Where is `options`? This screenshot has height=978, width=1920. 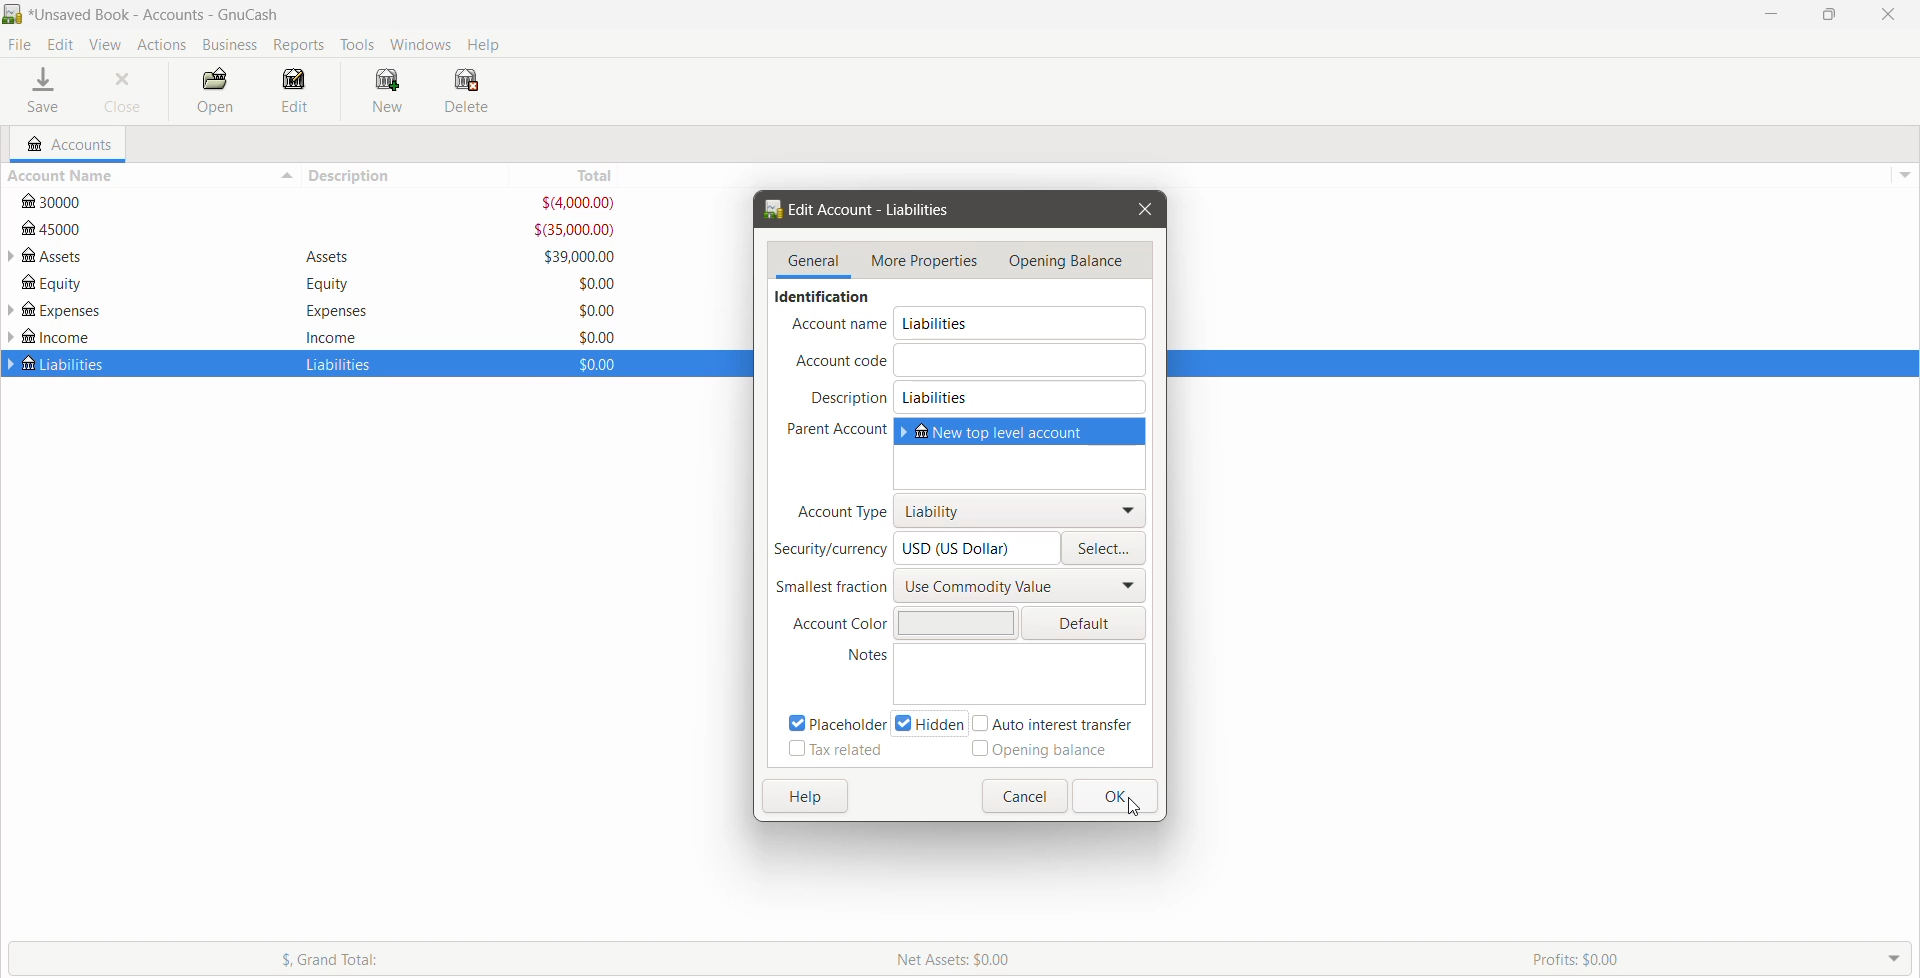
options is located at coordinates (1902, 170).